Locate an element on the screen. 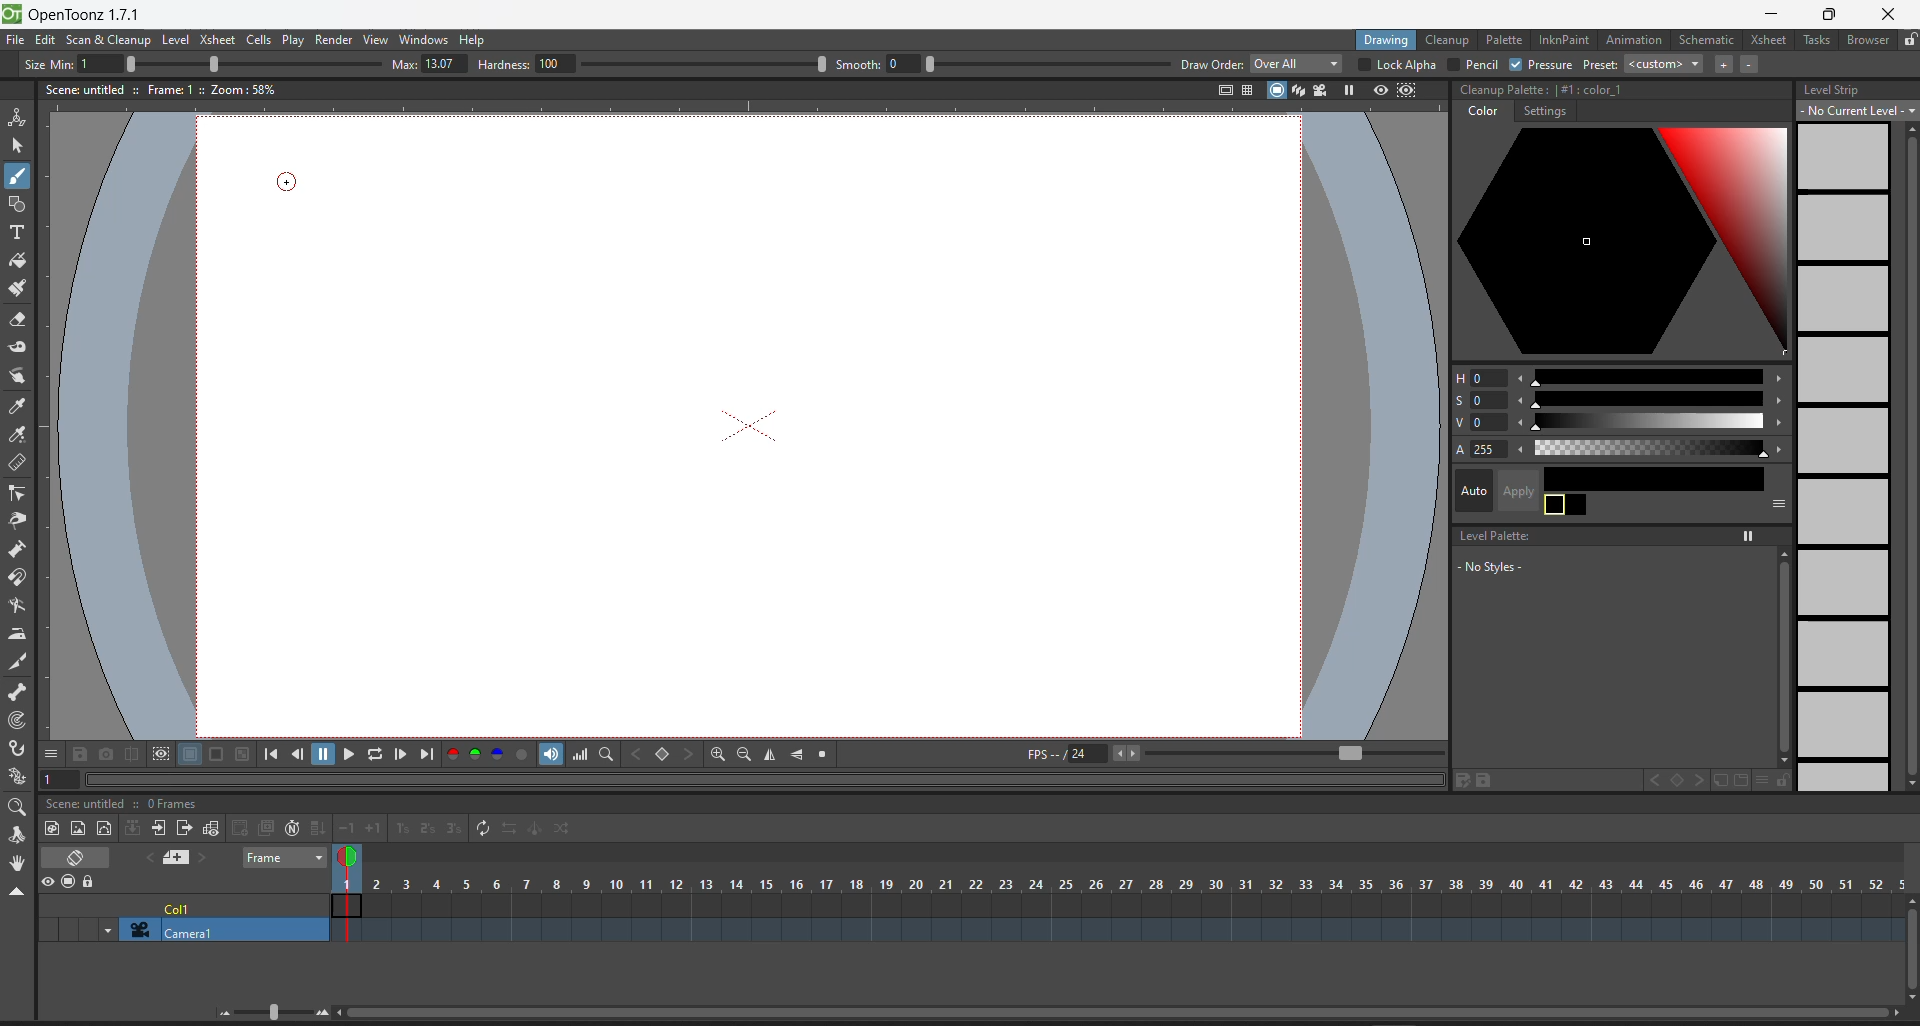  no styles is located at coordinates (1491, 567).